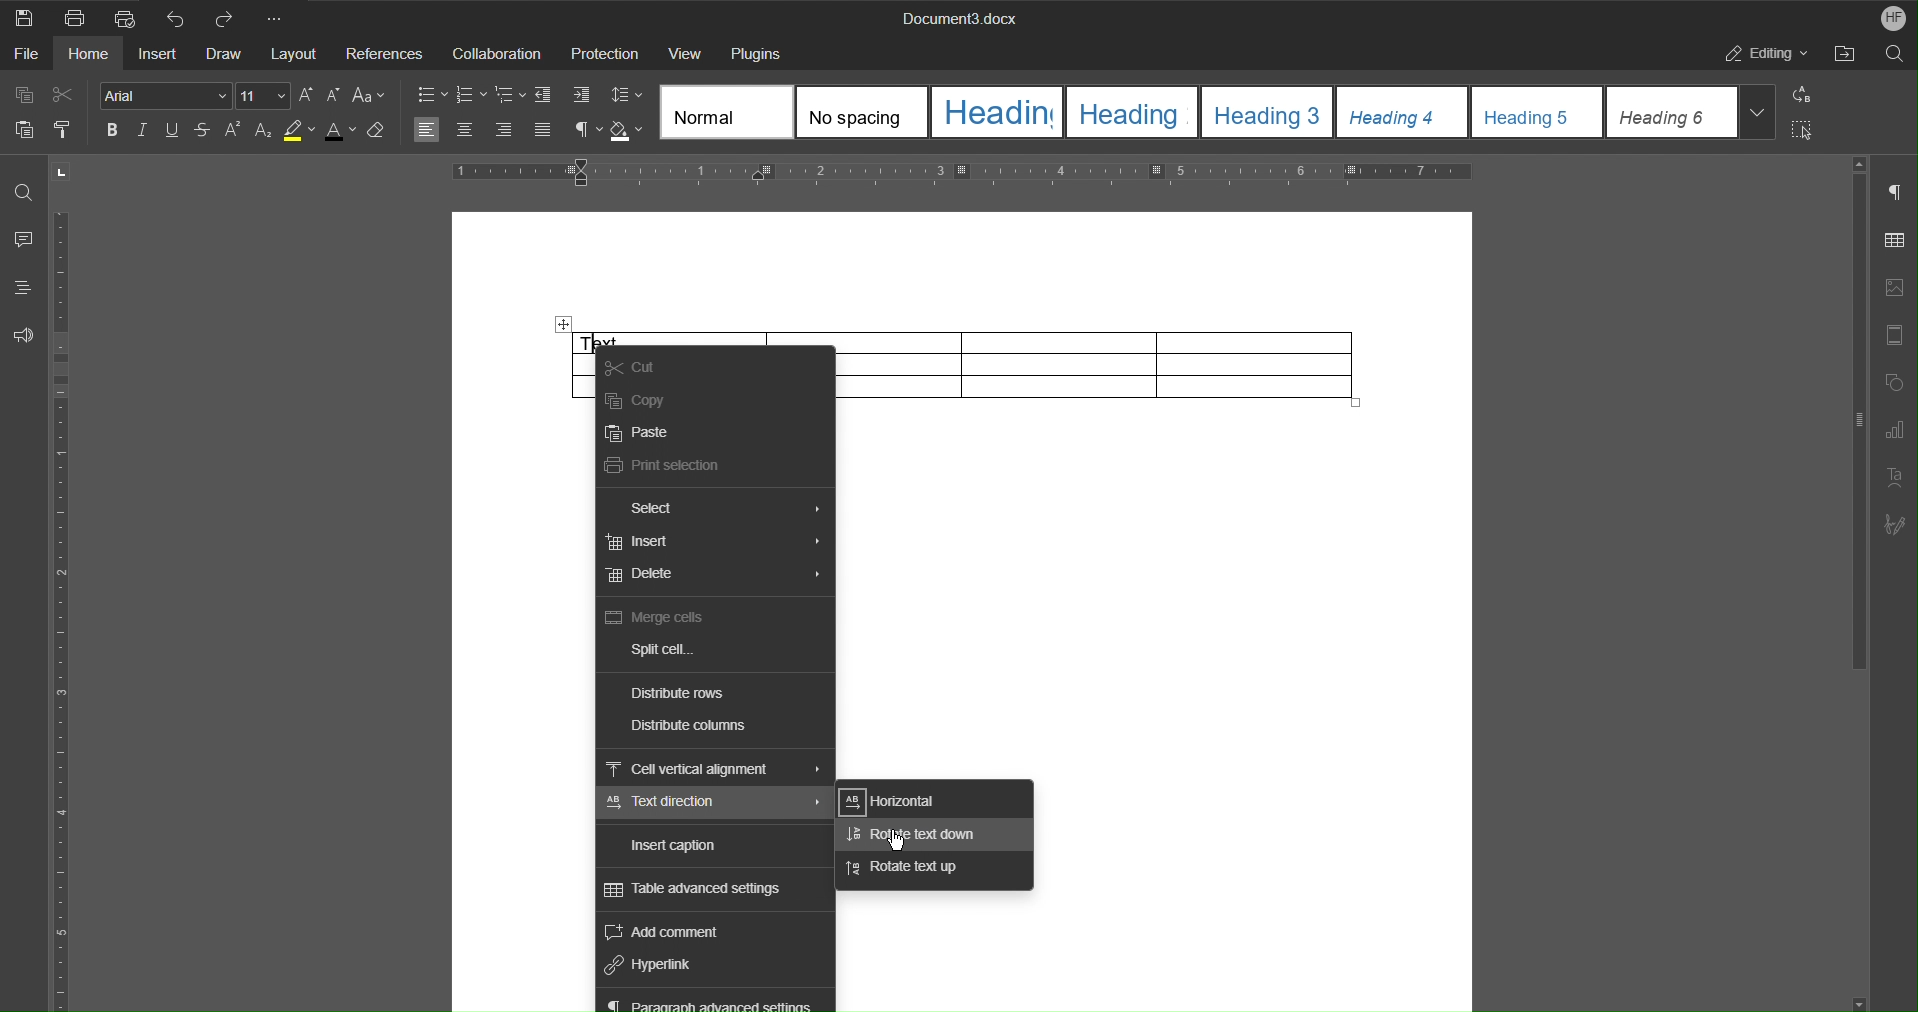 The height and width of the screenshot is (1012, 1918). What do you see at coordinates (225, 53) in the screenshot?
I see `Draw` at bounding box center [225, 53].